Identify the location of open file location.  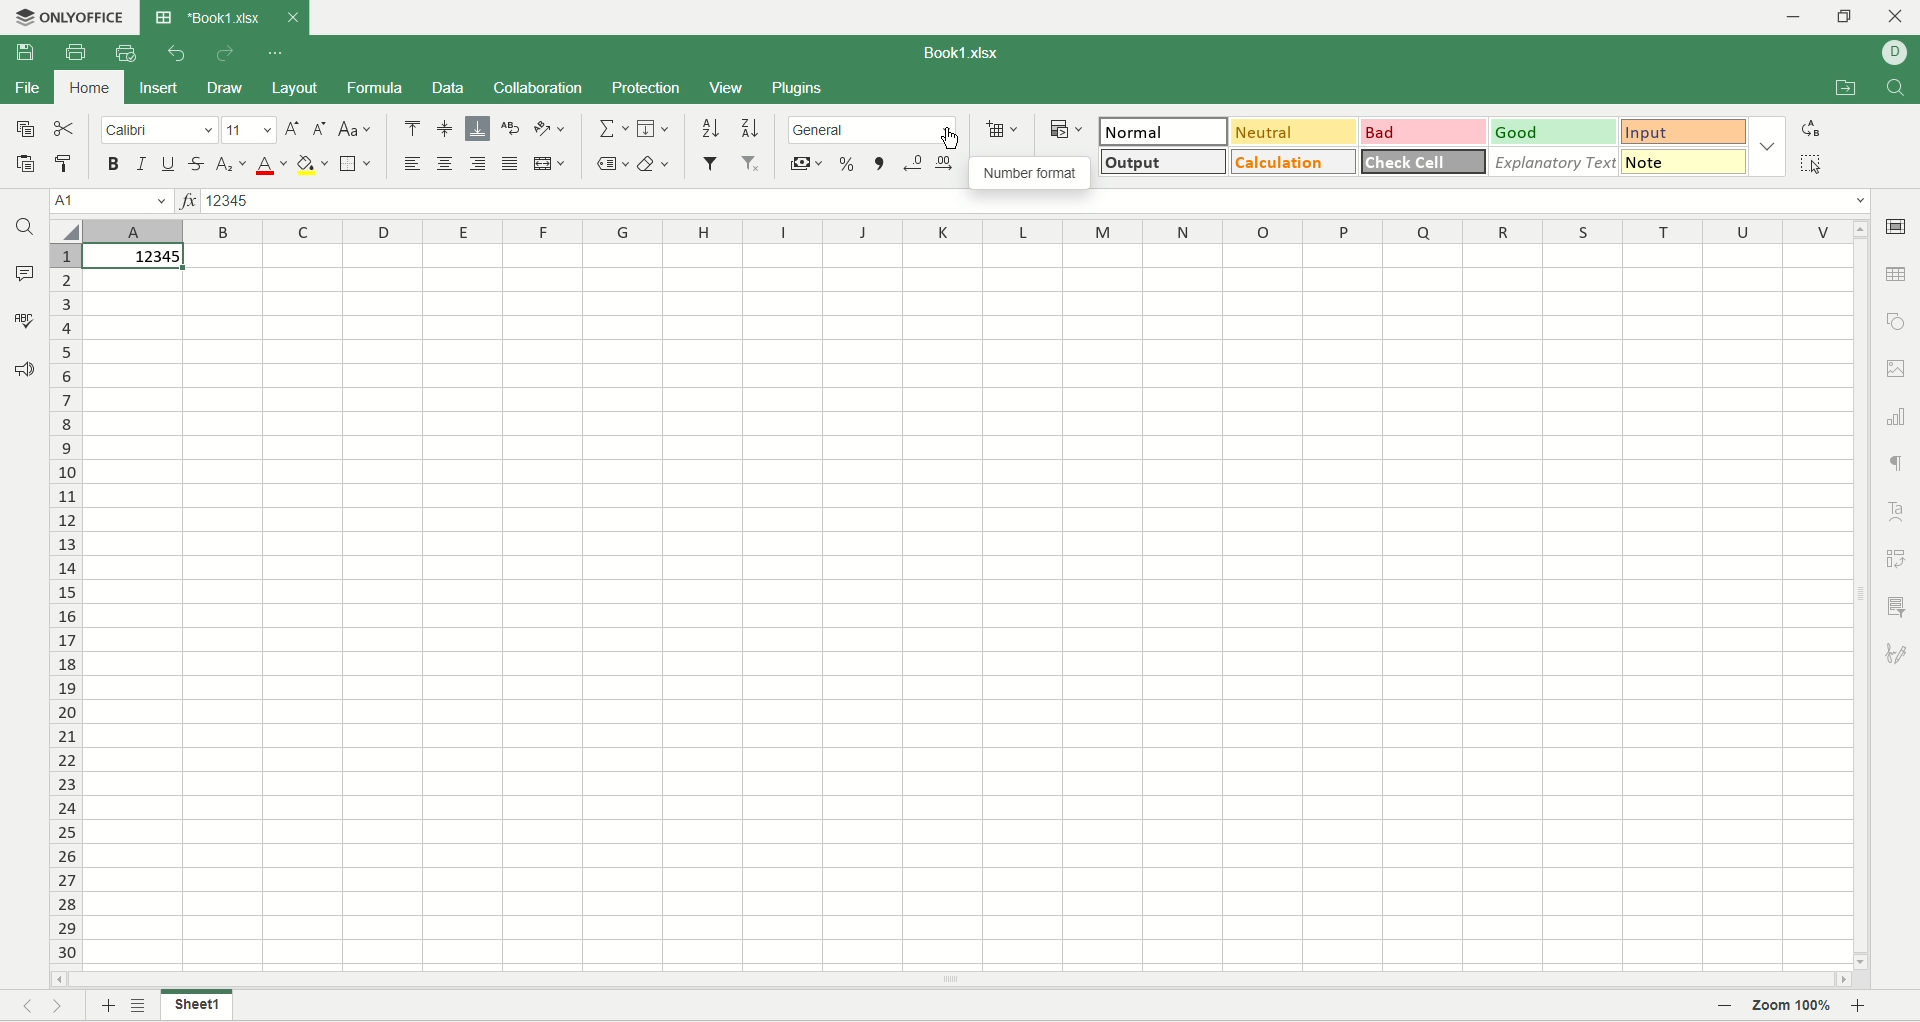
(1849, 89).